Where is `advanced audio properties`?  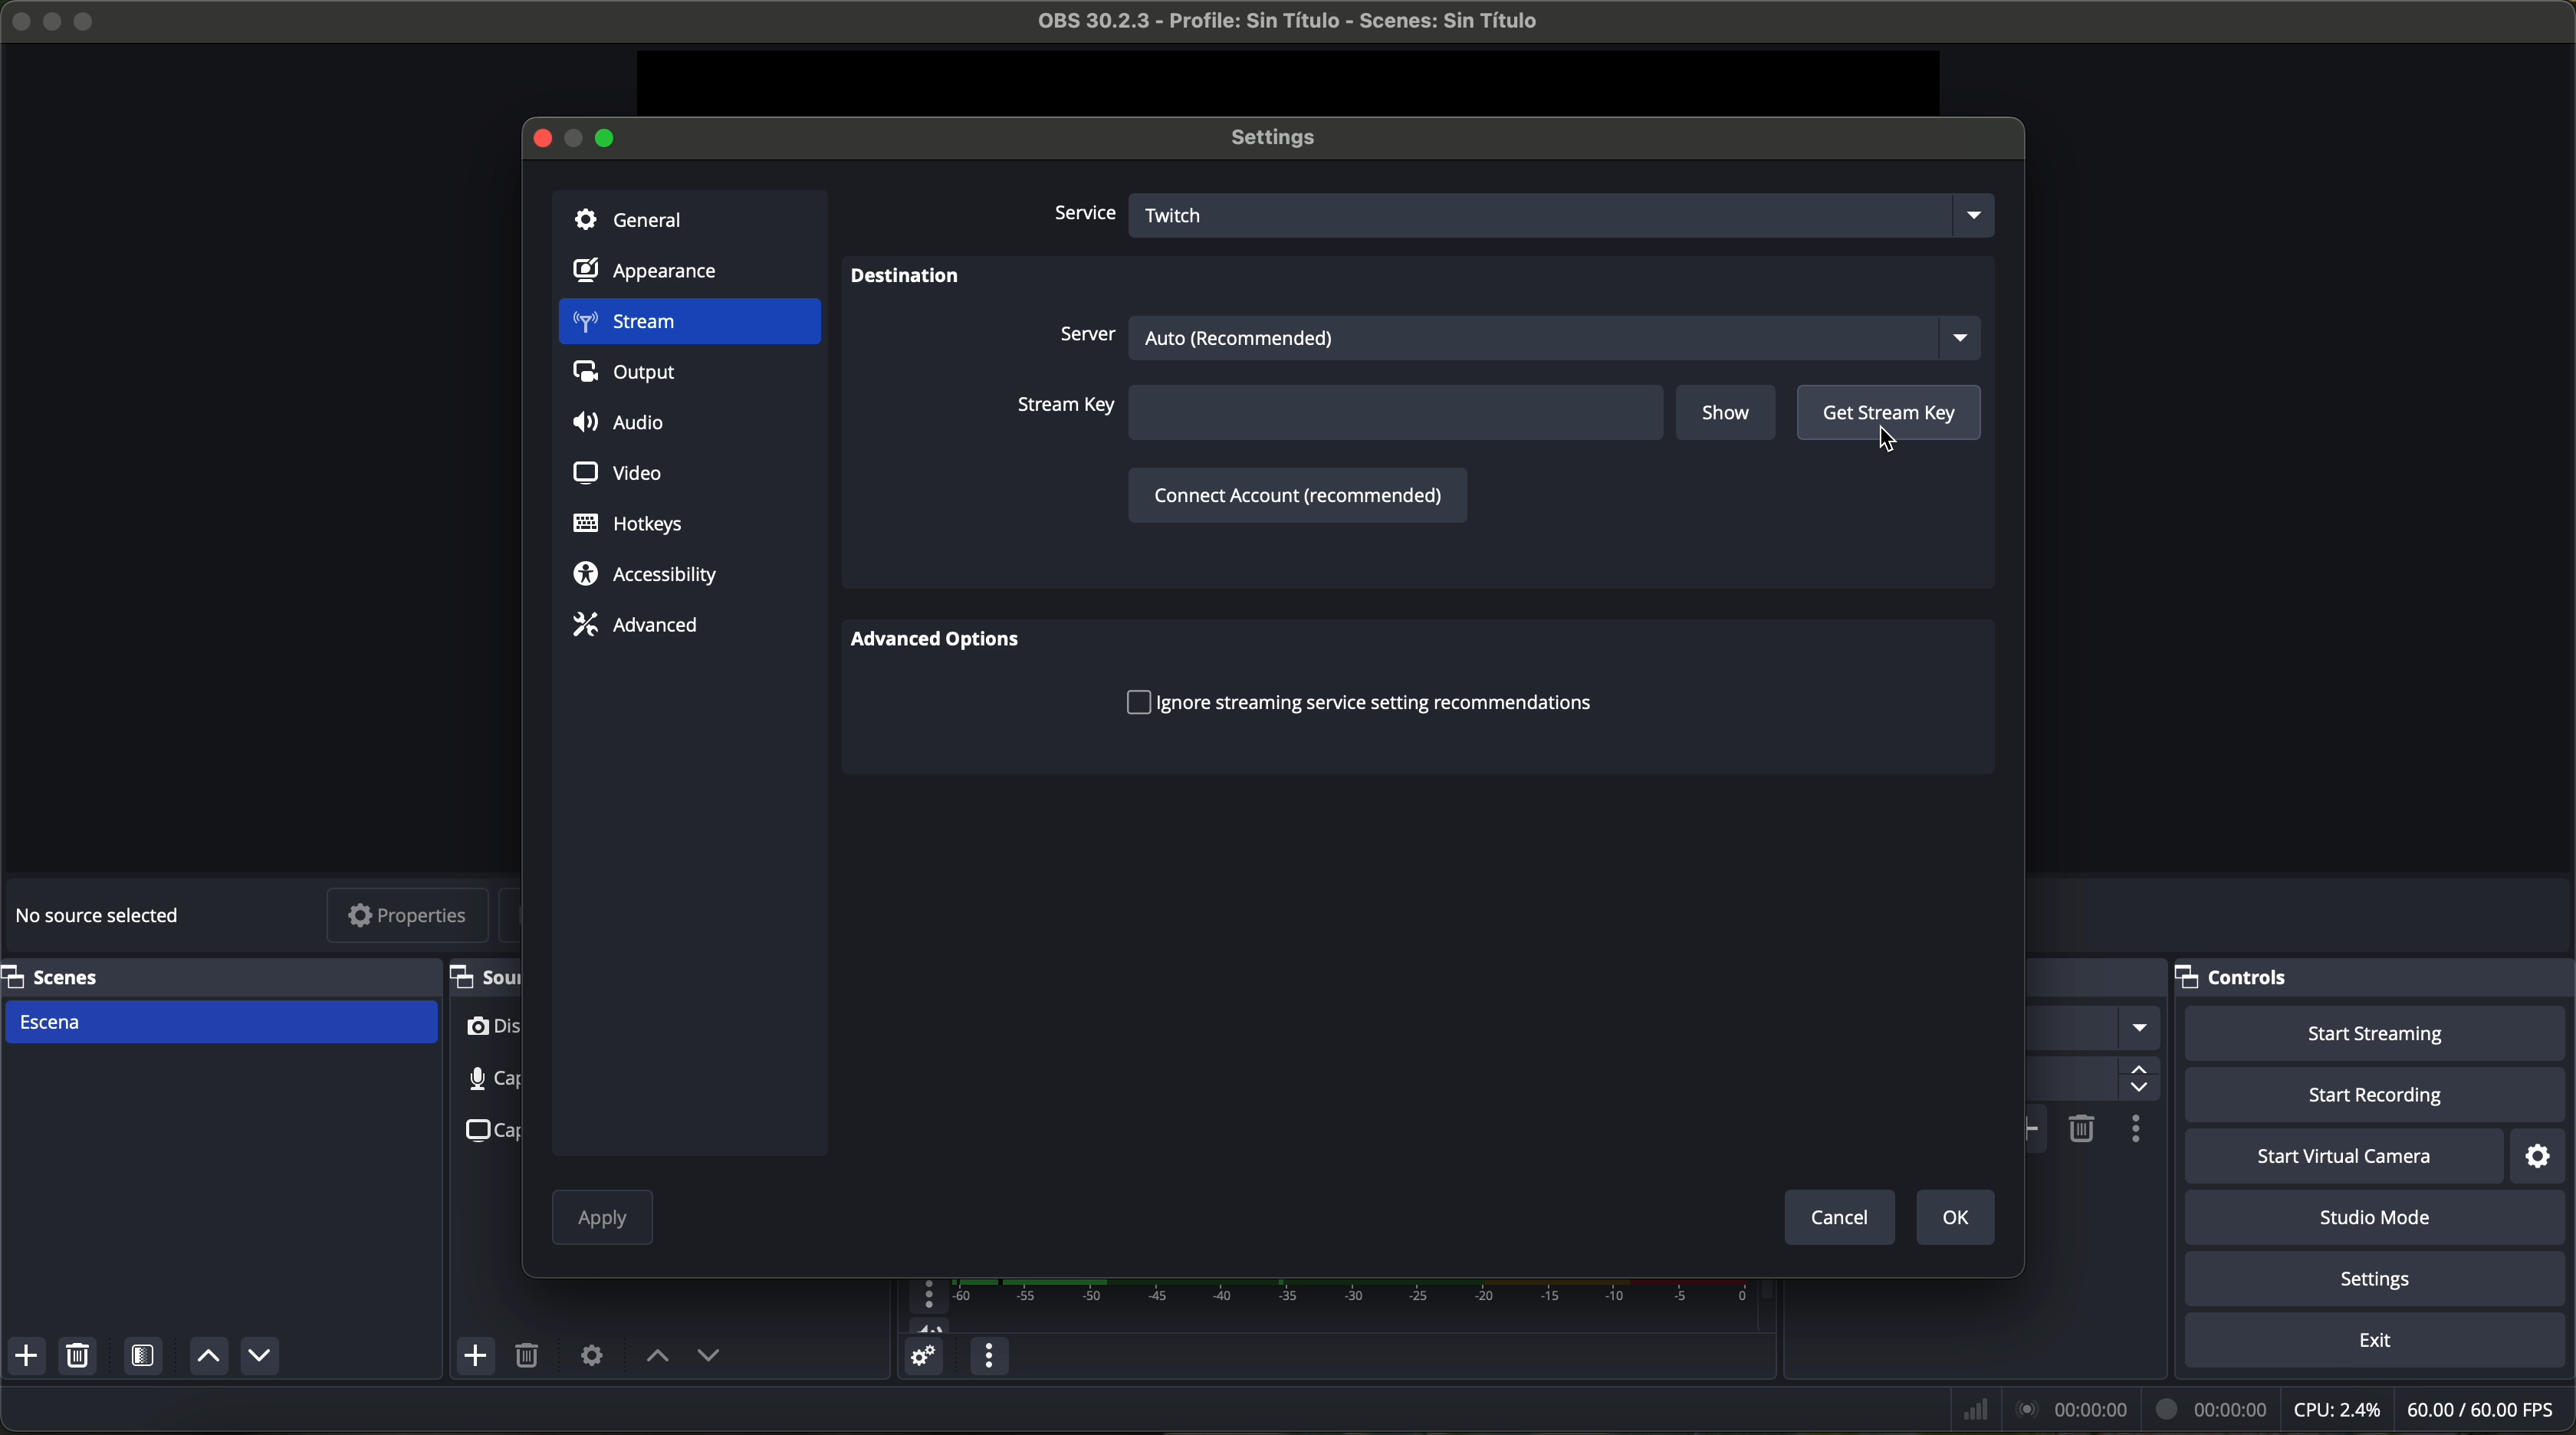
advanced audio properties is located at coordinates (923, 1360).